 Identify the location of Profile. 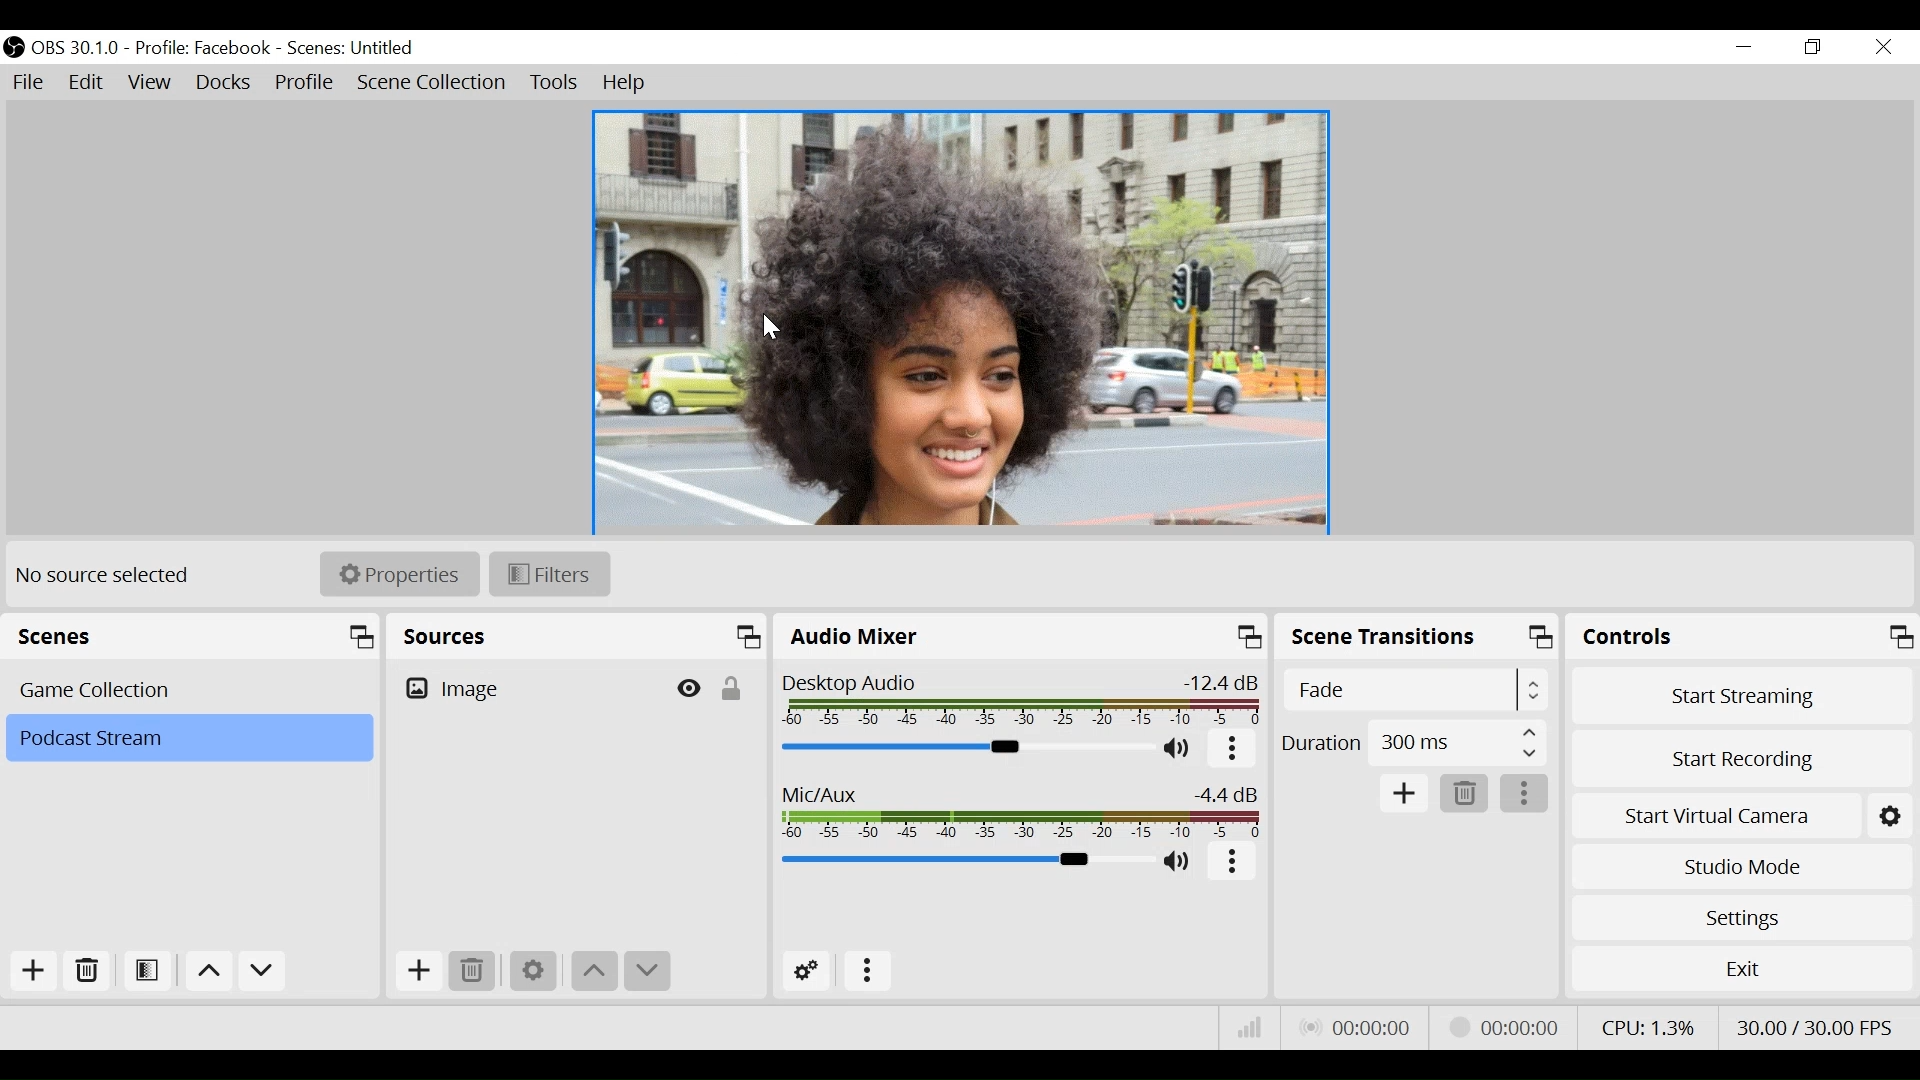
(205, 49).